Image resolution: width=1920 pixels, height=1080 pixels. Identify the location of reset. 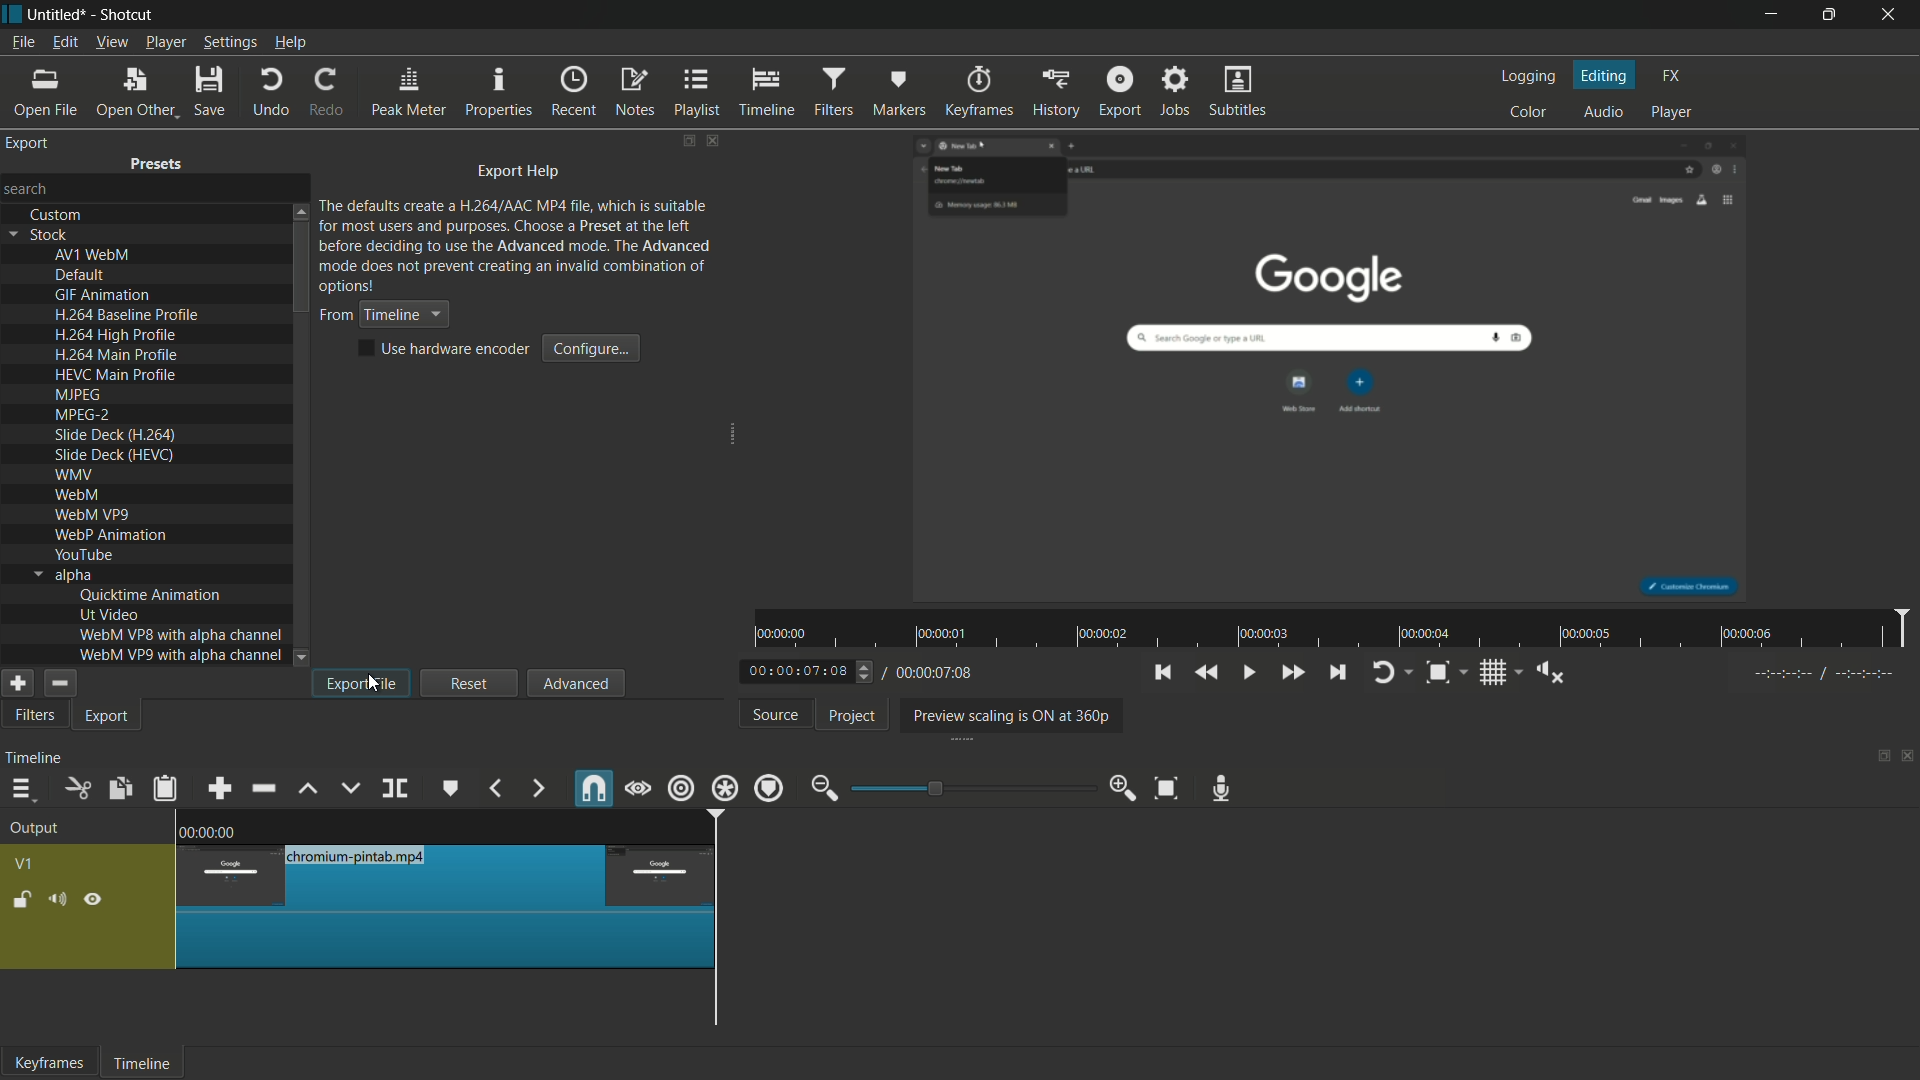
(469, 683).